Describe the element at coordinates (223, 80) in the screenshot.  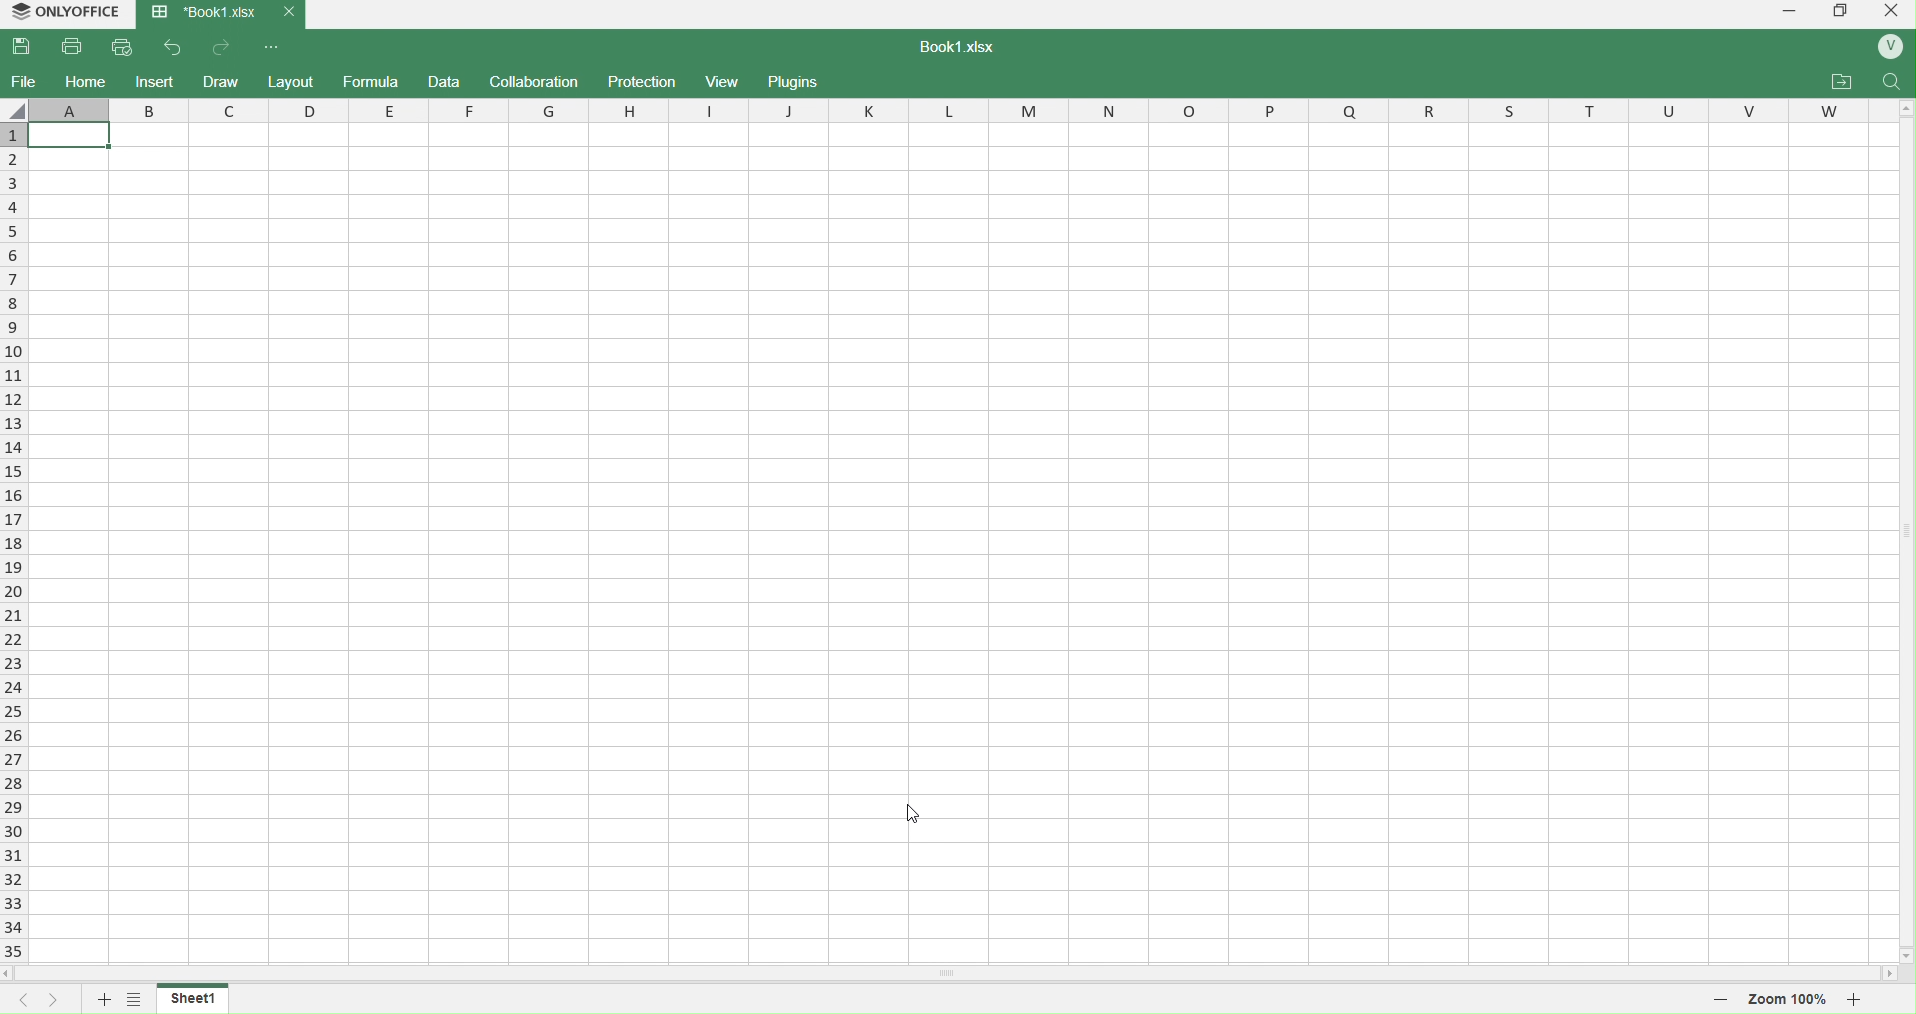
I see `draw` at that location.